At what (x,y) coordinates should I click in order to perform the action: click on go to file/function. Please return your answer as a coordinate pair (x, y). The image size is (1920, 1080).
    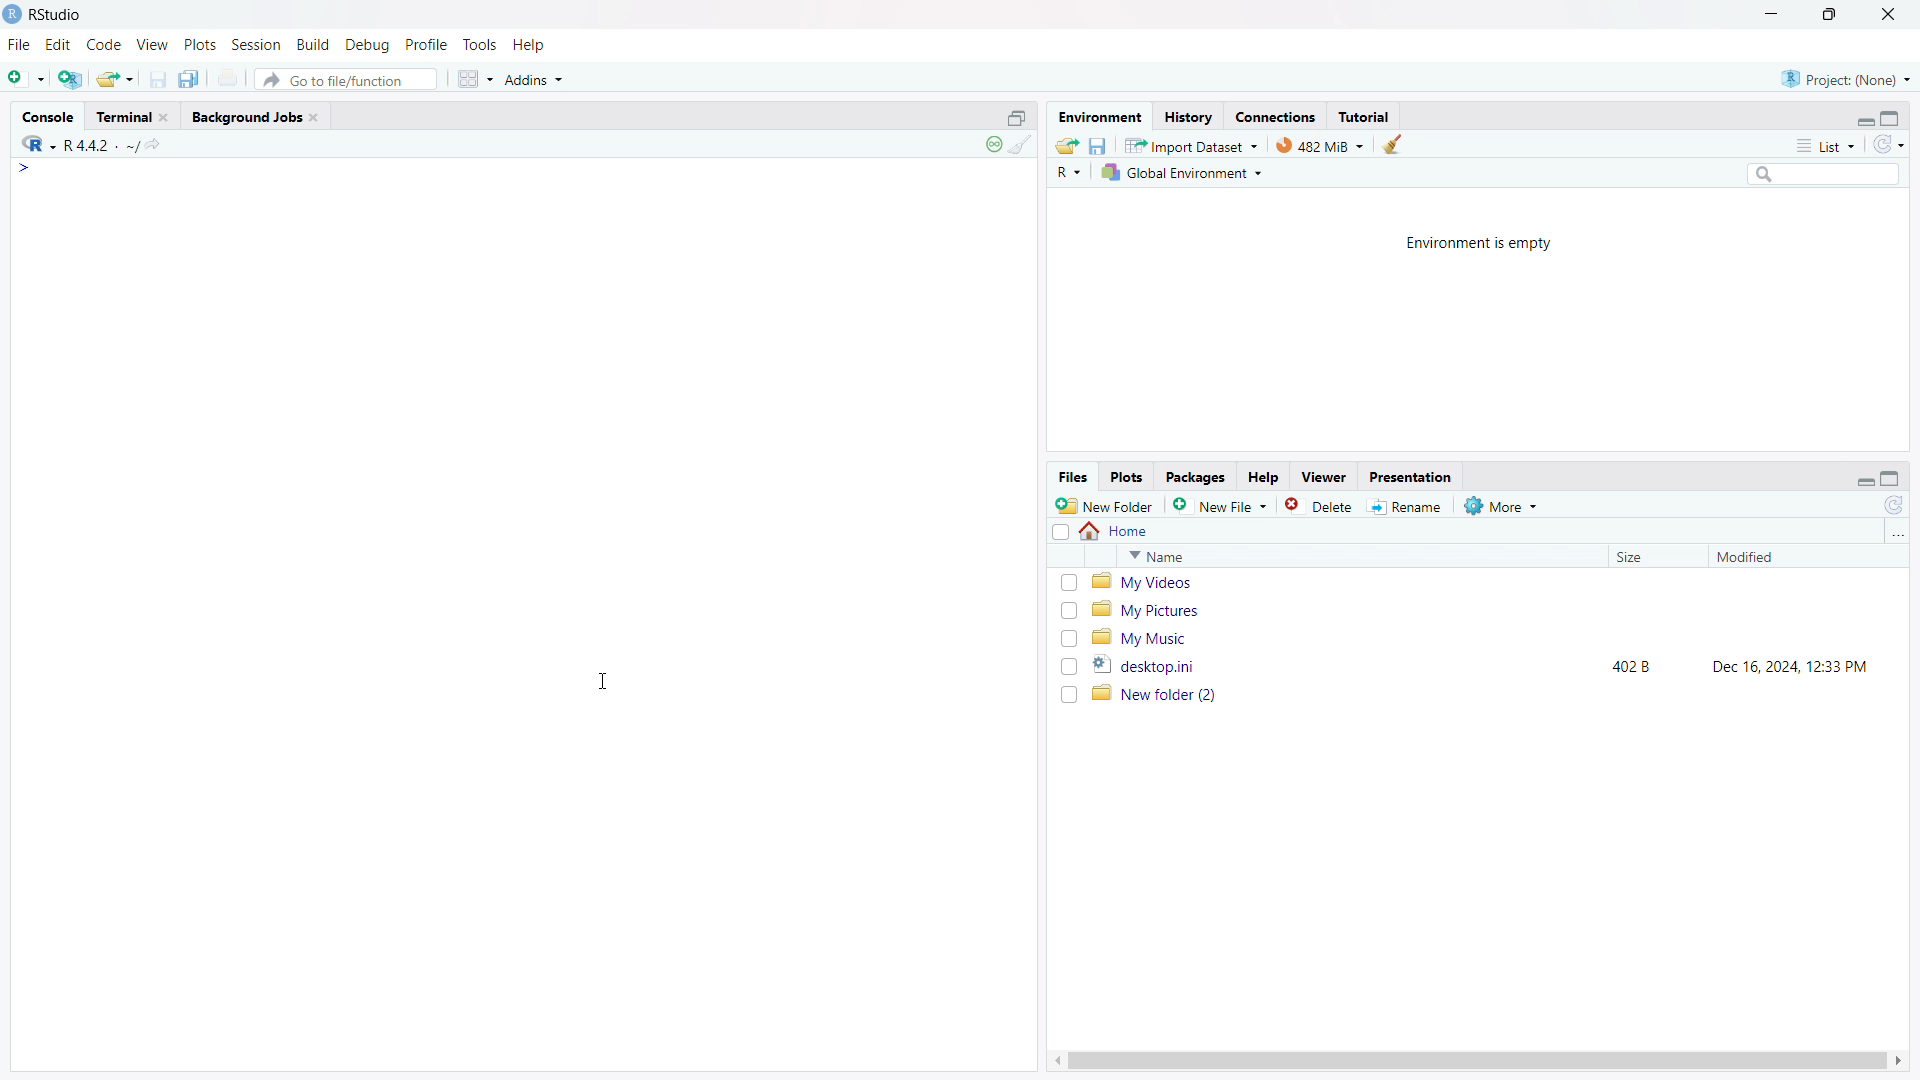
    Looking at the image, I should click on (345, 79).